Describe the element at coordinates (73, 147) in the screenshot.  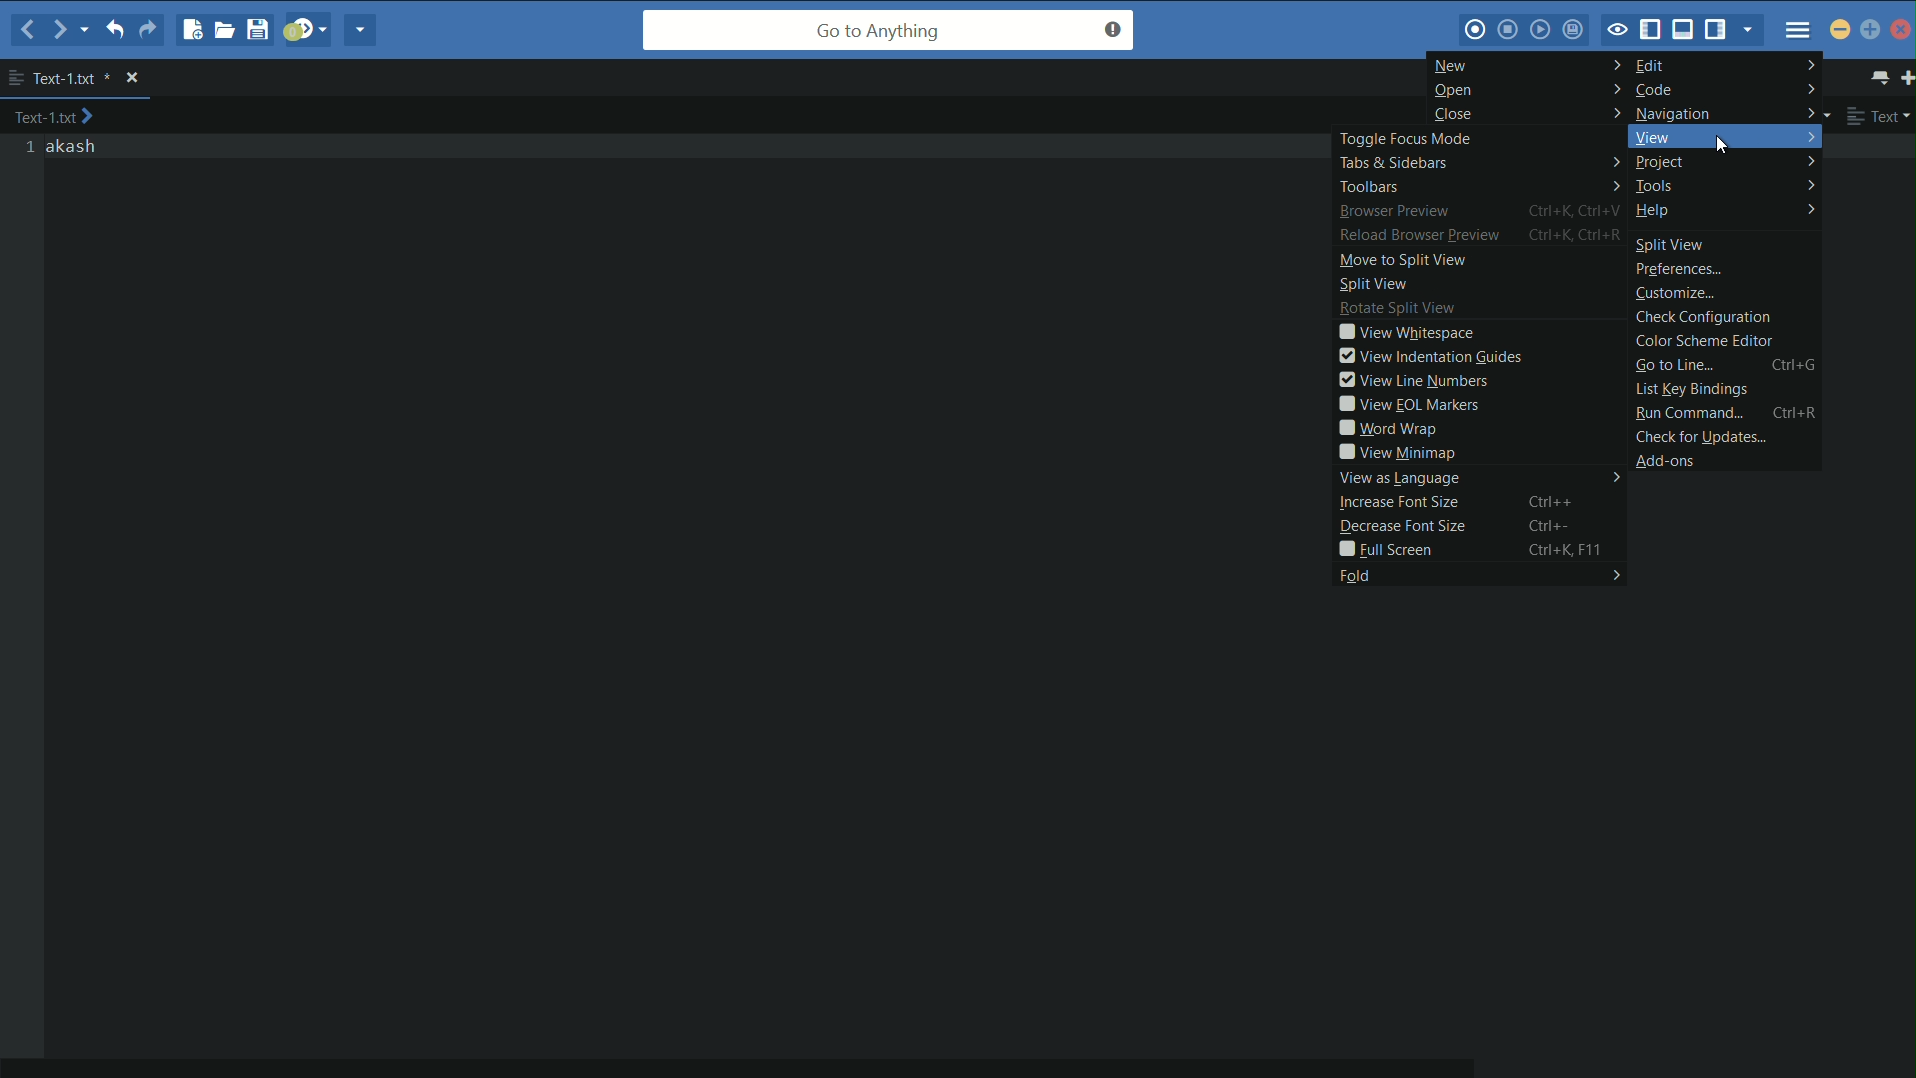
I see `Akash` at that location.